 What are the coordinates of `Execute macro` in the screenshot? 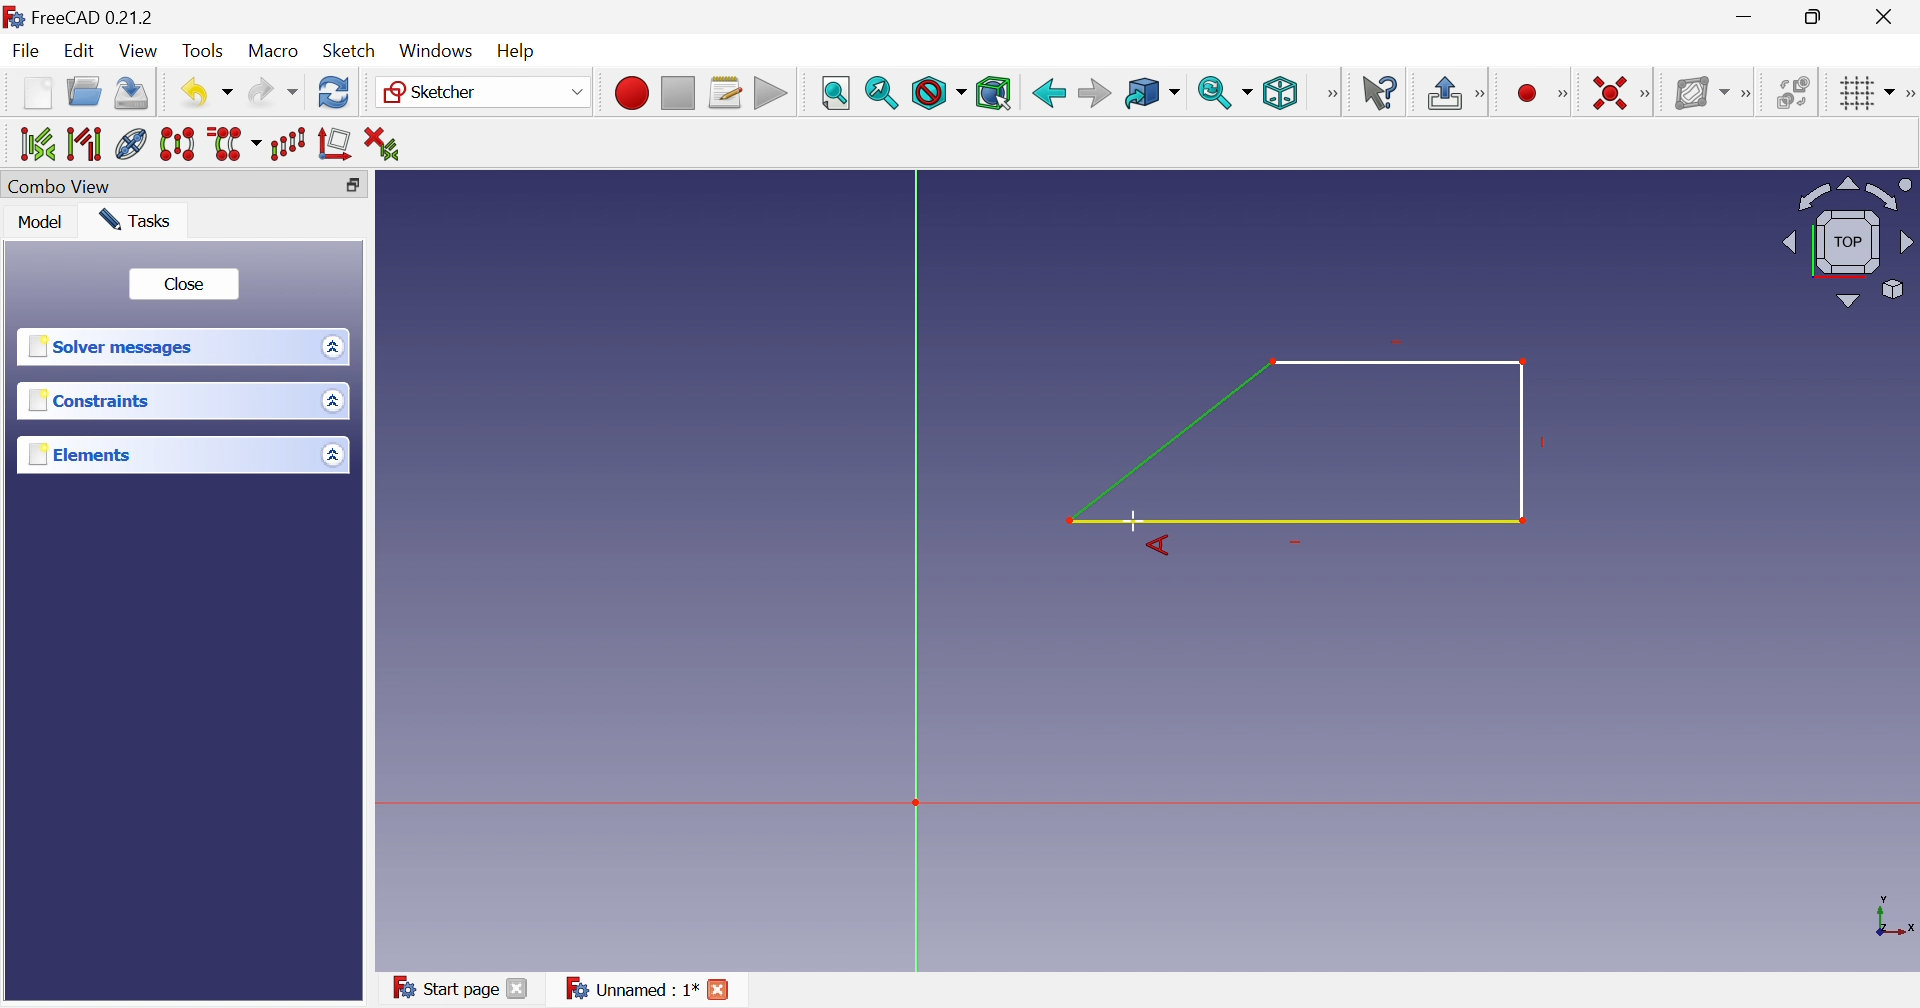 It's located at (769, 93).